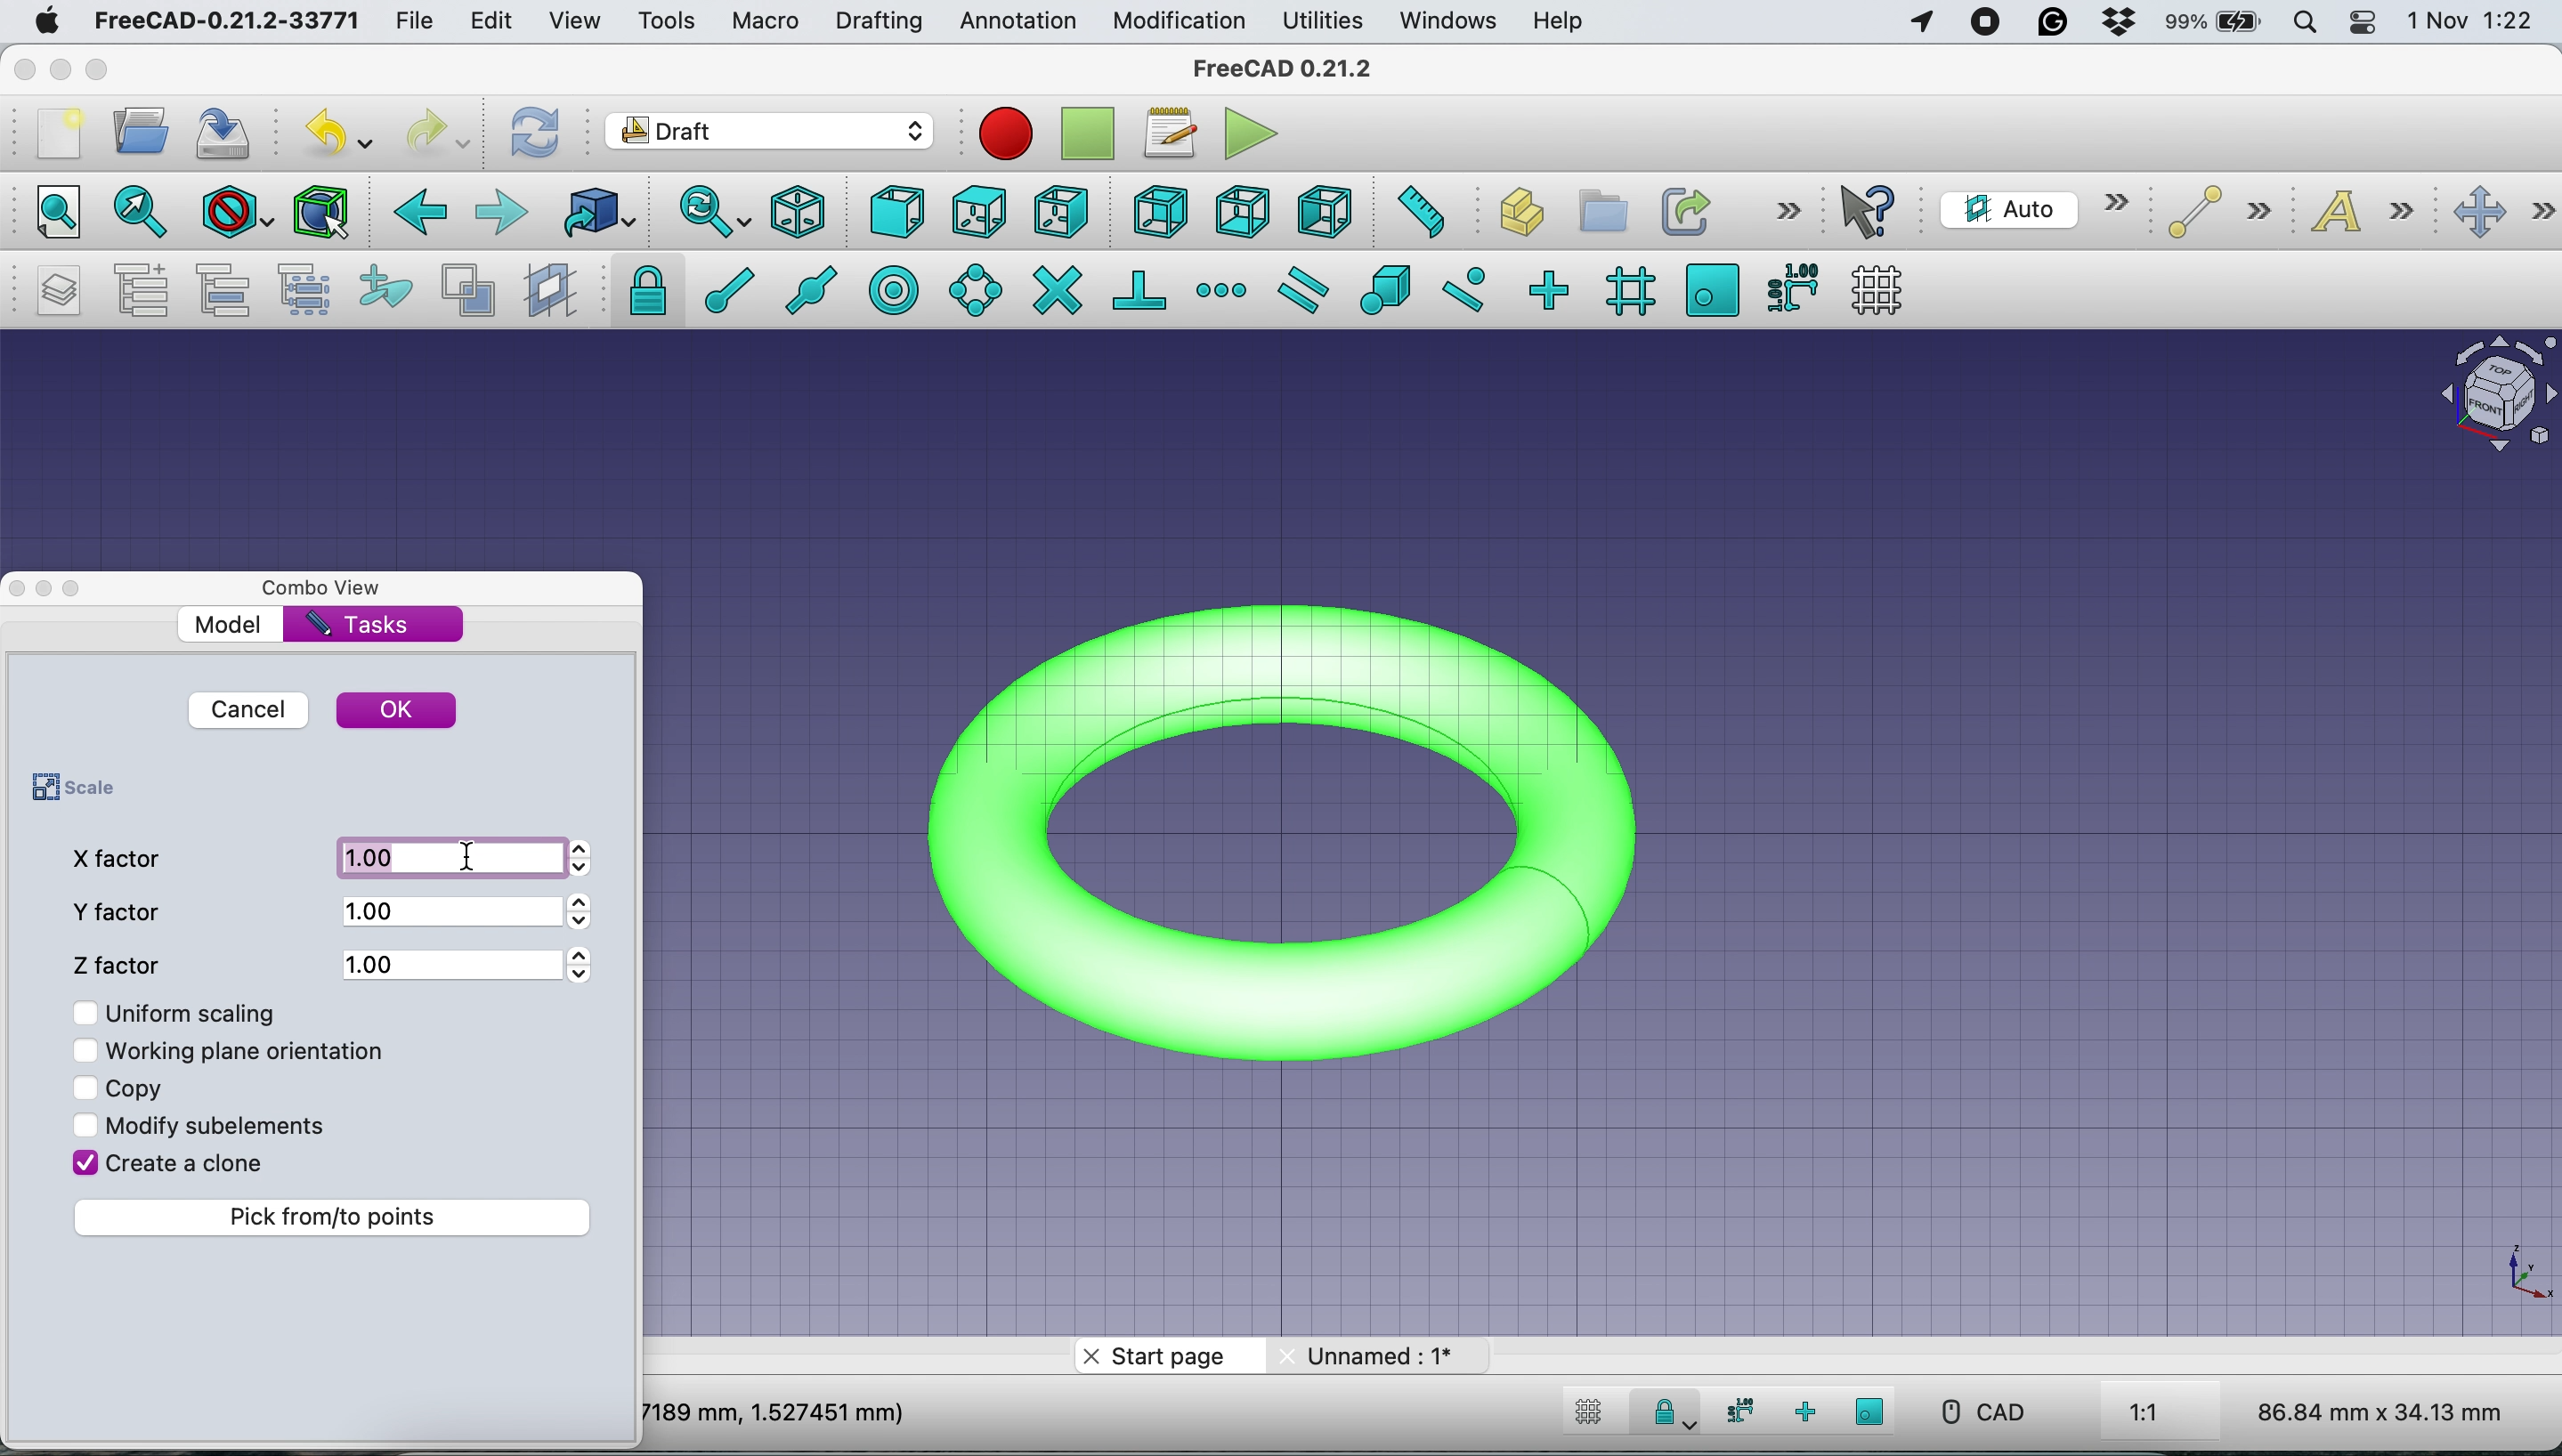 This screenshot has width=2562, height=1456. What do you see at coordinates (337, 128) in the screenshot?
I see `undo` at bounding box center [337, 128].